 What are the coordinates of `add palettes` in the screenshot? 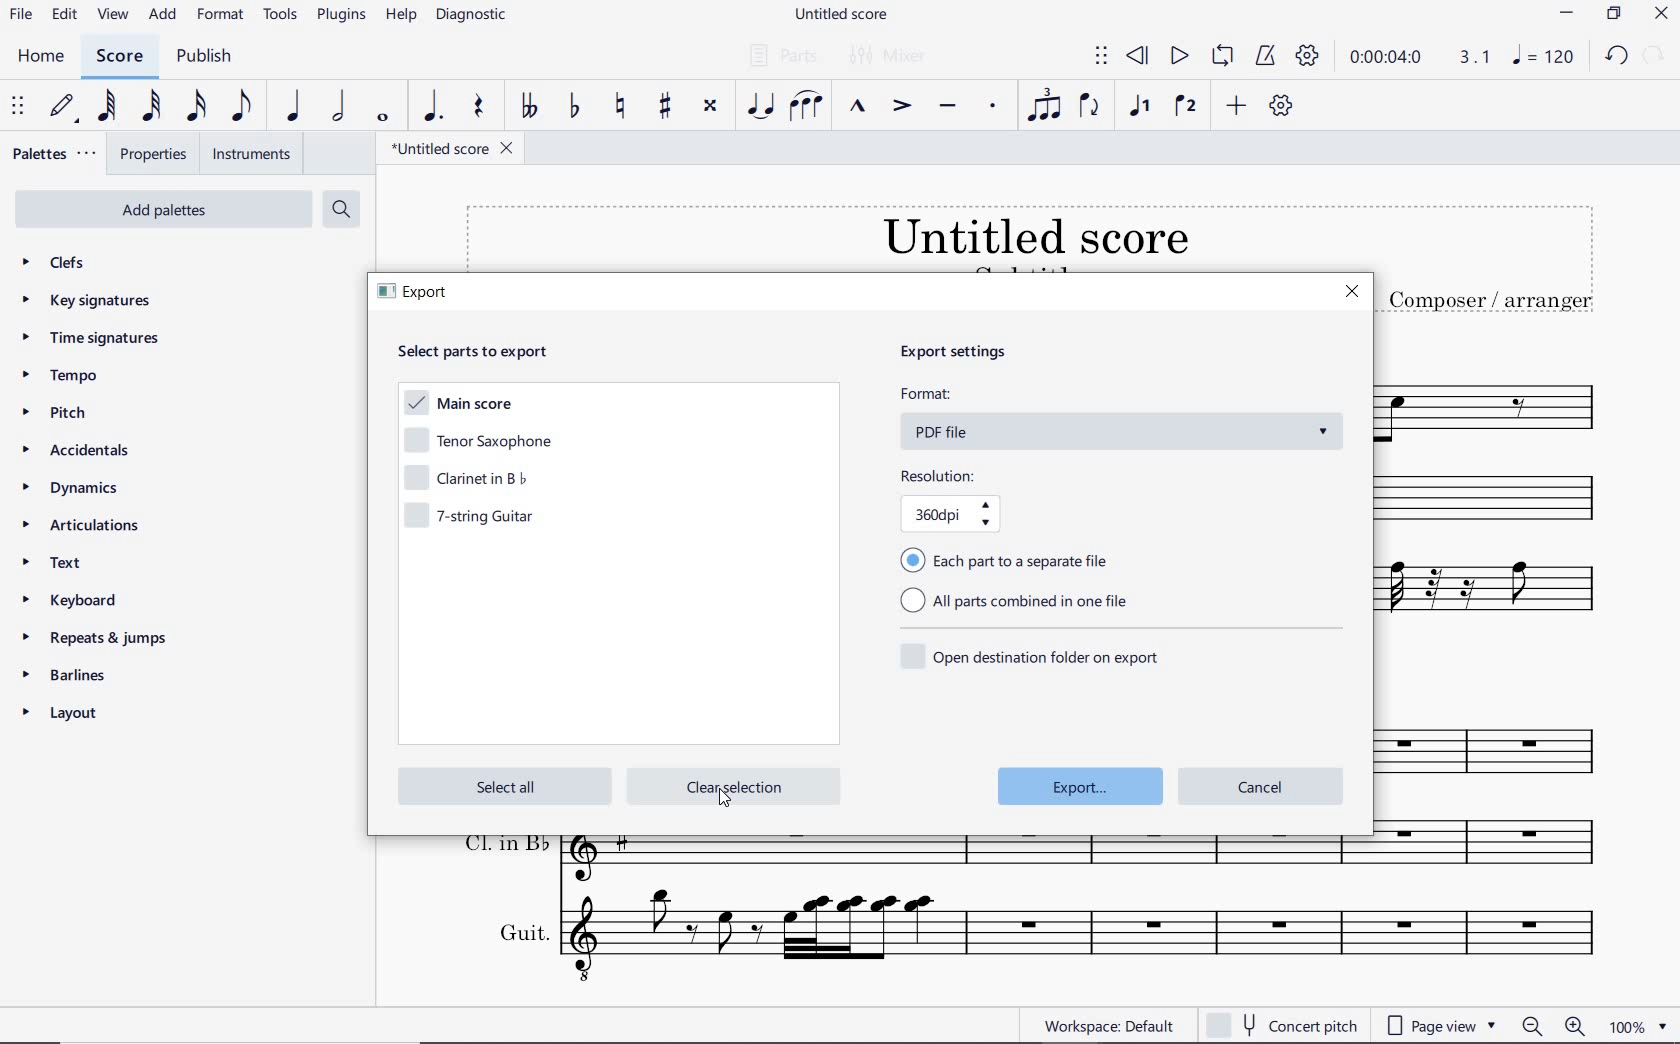 It's located at (160, 209).